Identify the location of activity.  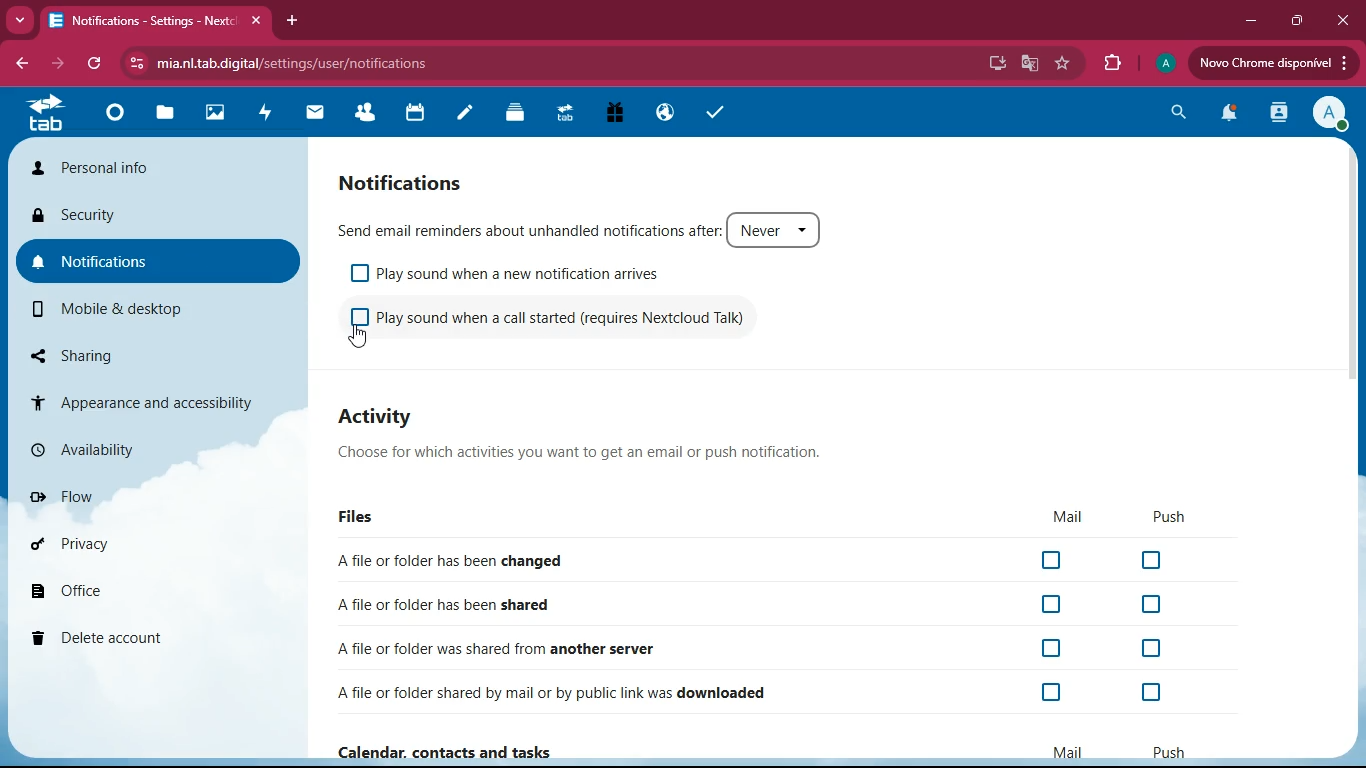
(392, 419).